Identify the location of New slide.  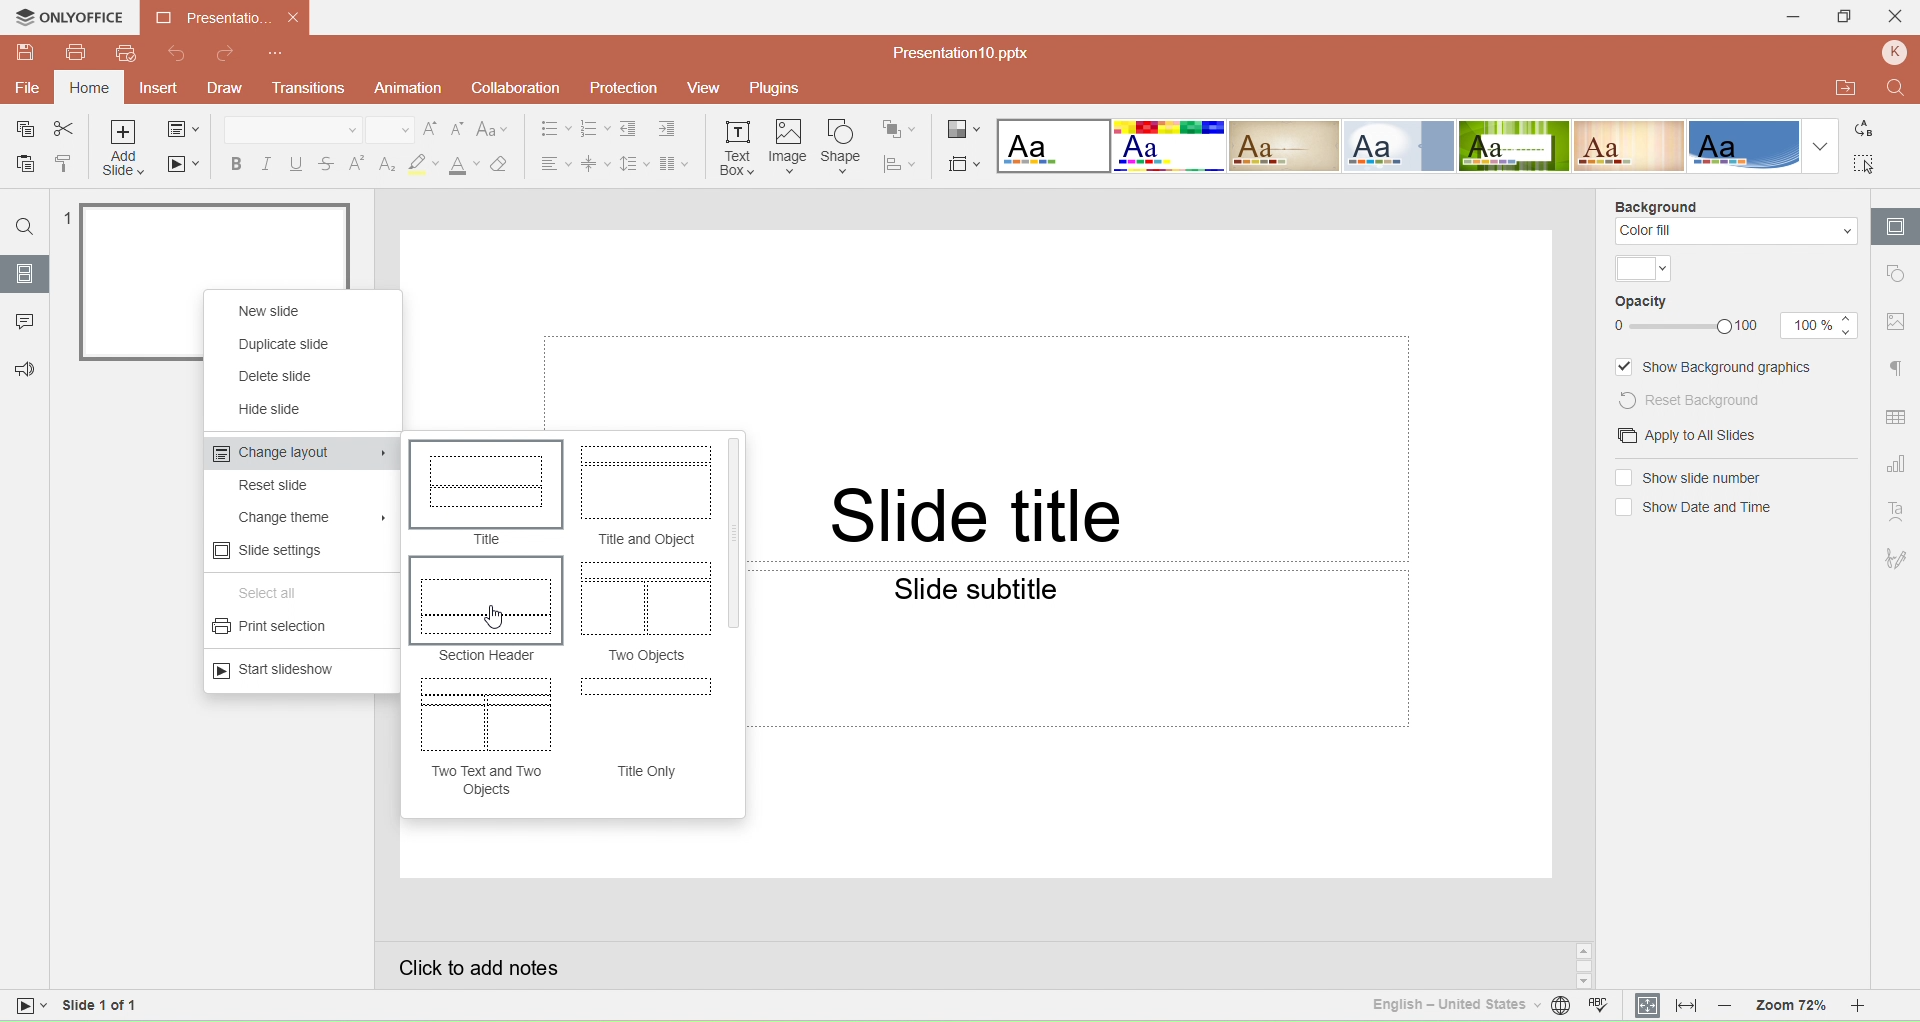
(271, 312).